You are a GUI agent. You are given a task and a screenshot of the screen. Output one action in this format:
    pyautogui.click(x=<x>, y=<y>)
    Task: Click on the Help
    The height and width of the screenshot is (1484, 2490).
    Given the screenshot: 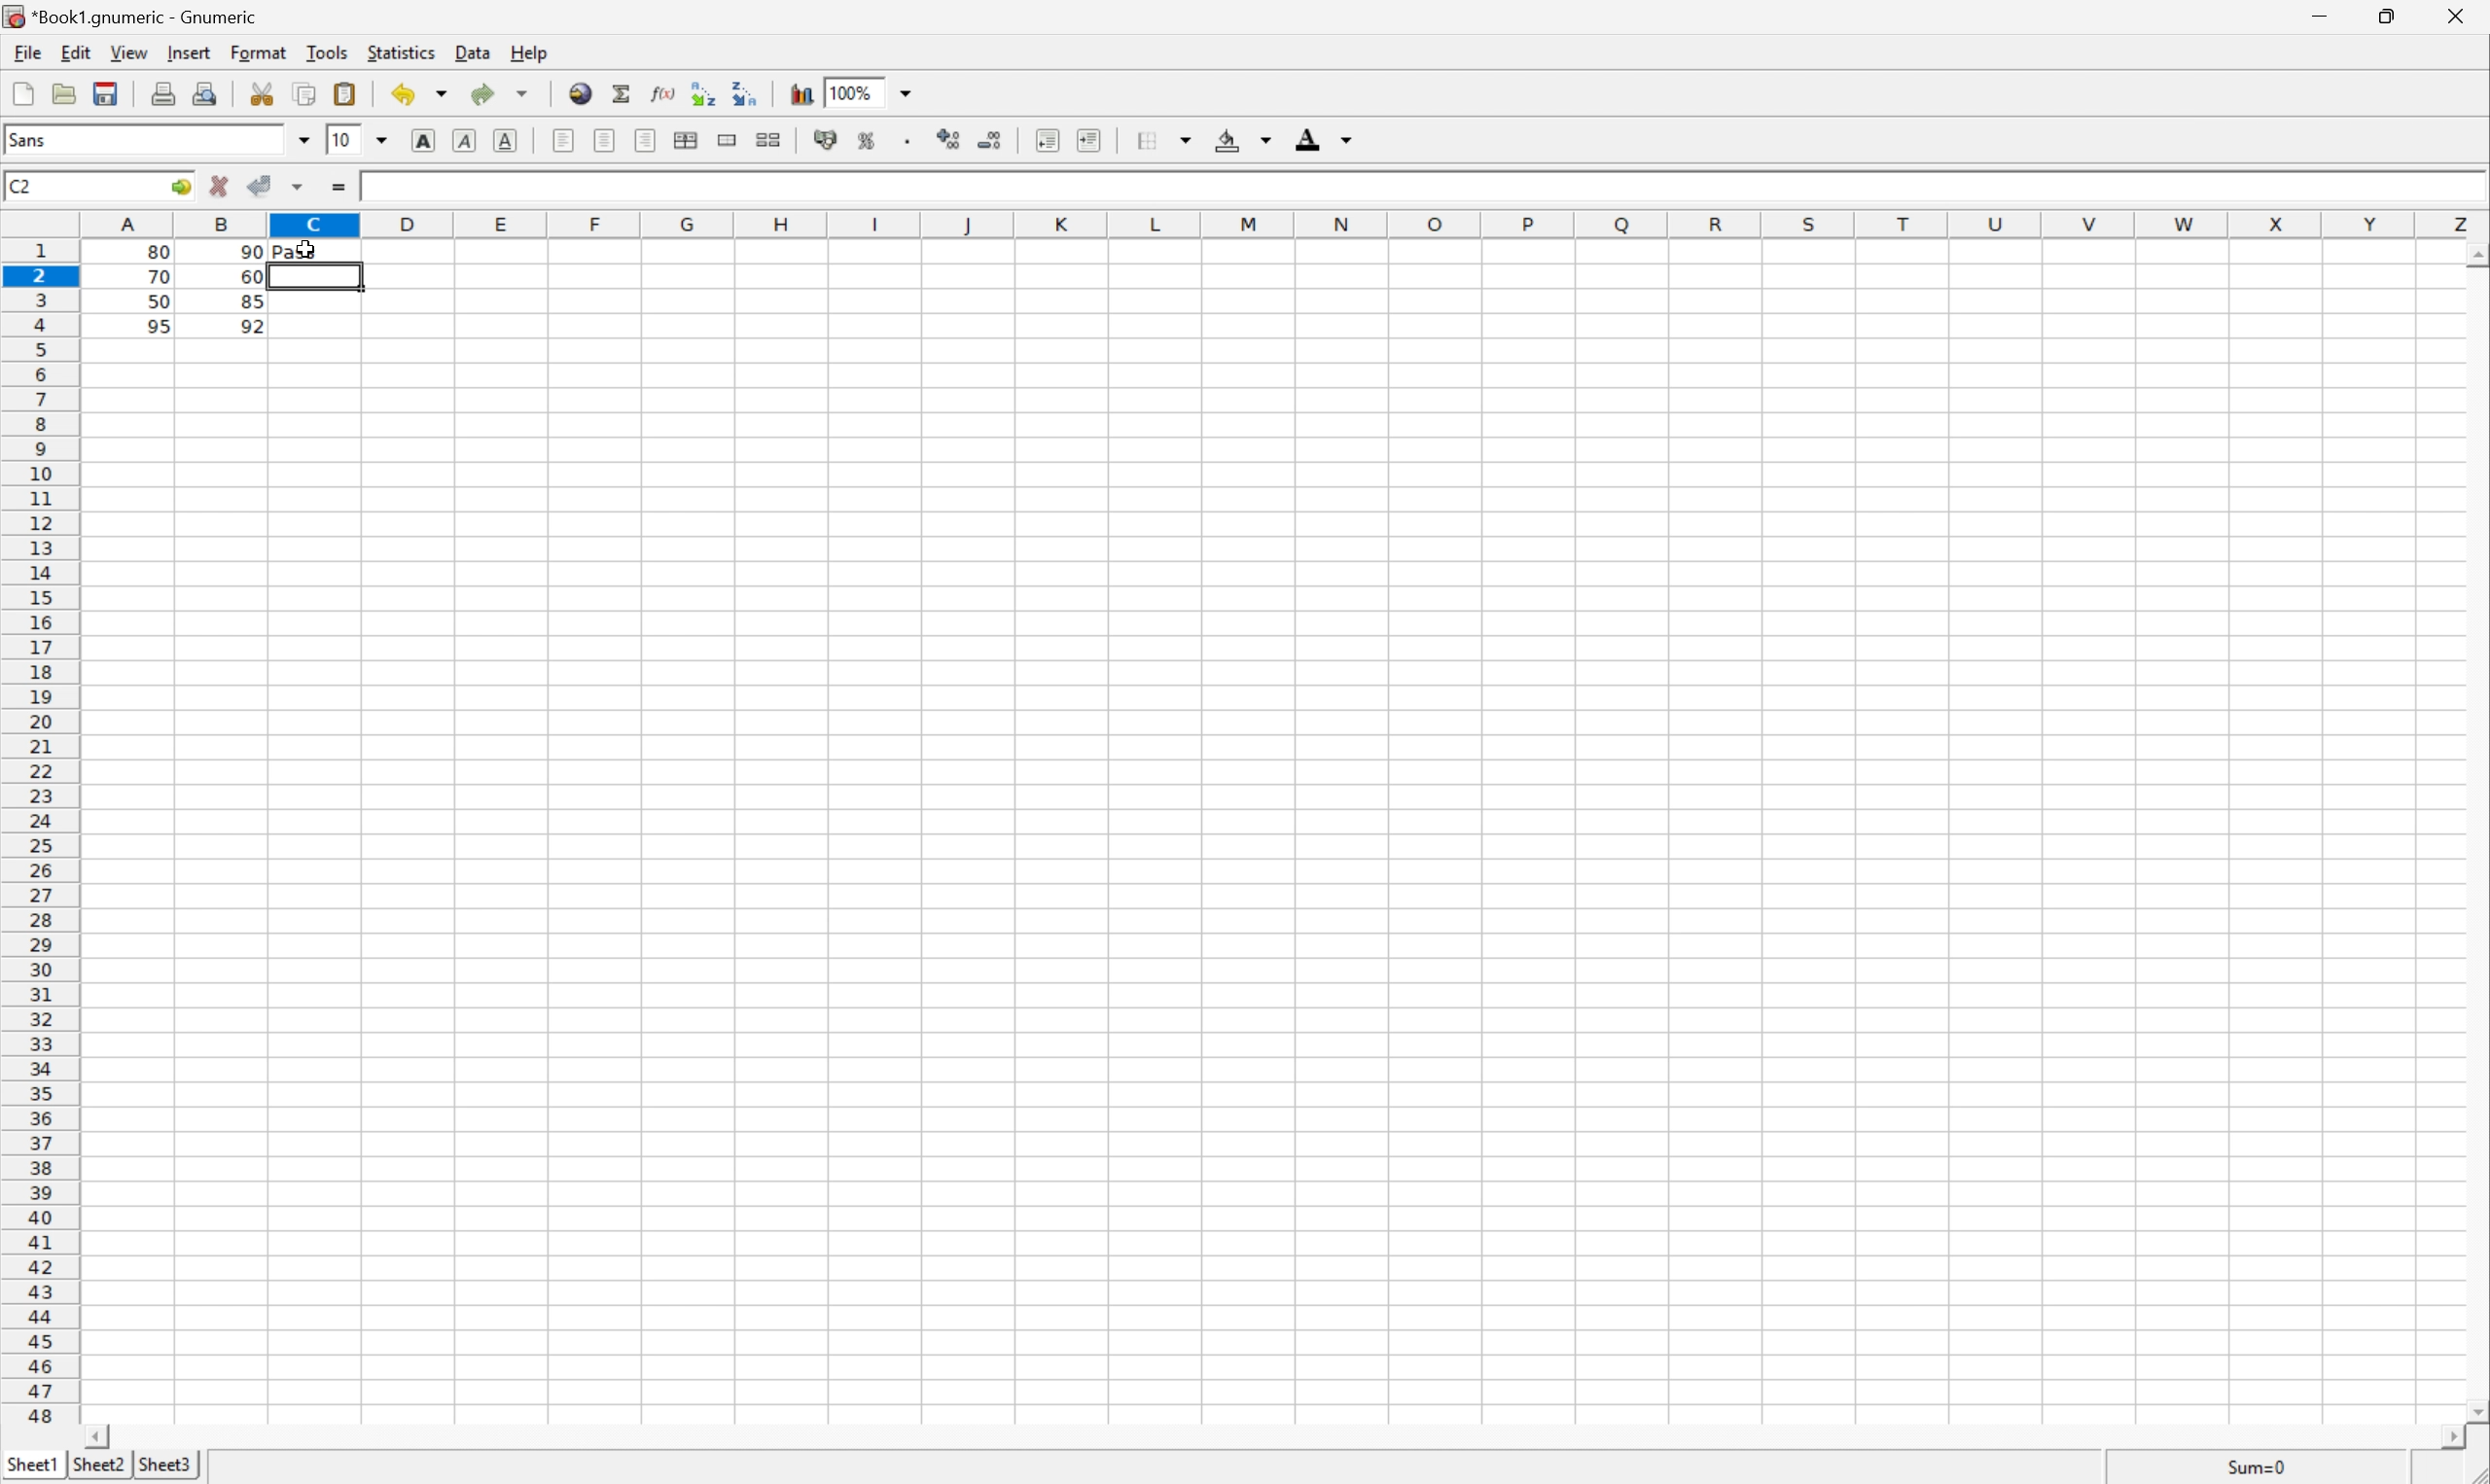 What is the action you would take?
    pyautogui.click(x=530, y=54)
    